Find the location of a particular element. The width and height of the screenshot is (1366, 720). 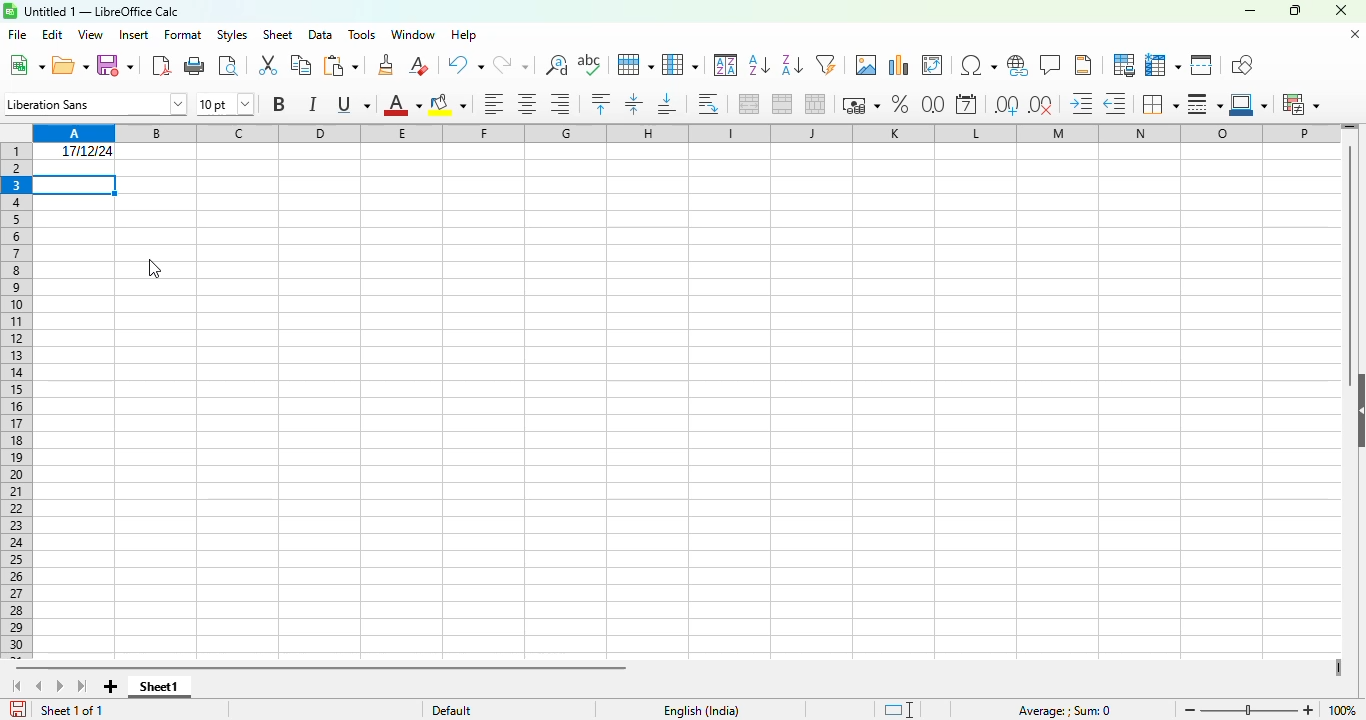

print  is located at coordinates (196, 66).